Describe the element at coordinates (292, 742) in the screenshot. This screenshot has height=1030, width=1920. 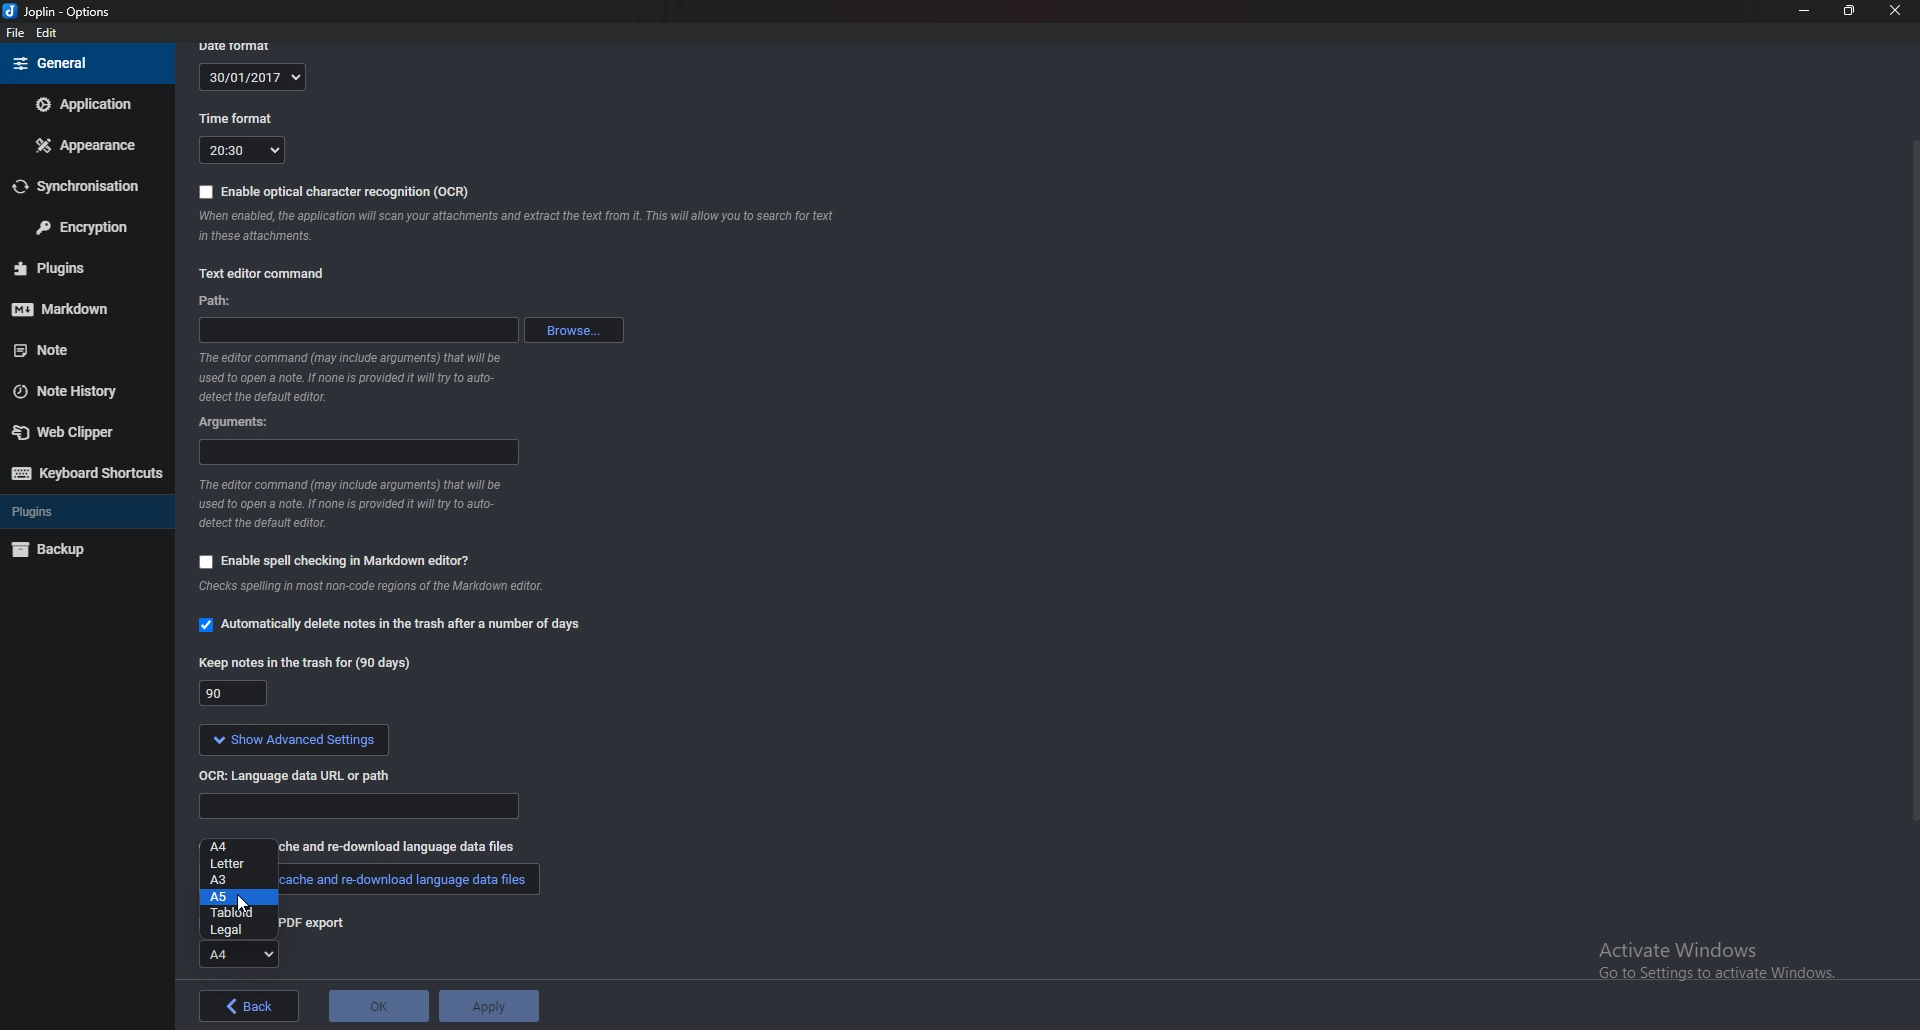
I see `show advanced settings` at that location.